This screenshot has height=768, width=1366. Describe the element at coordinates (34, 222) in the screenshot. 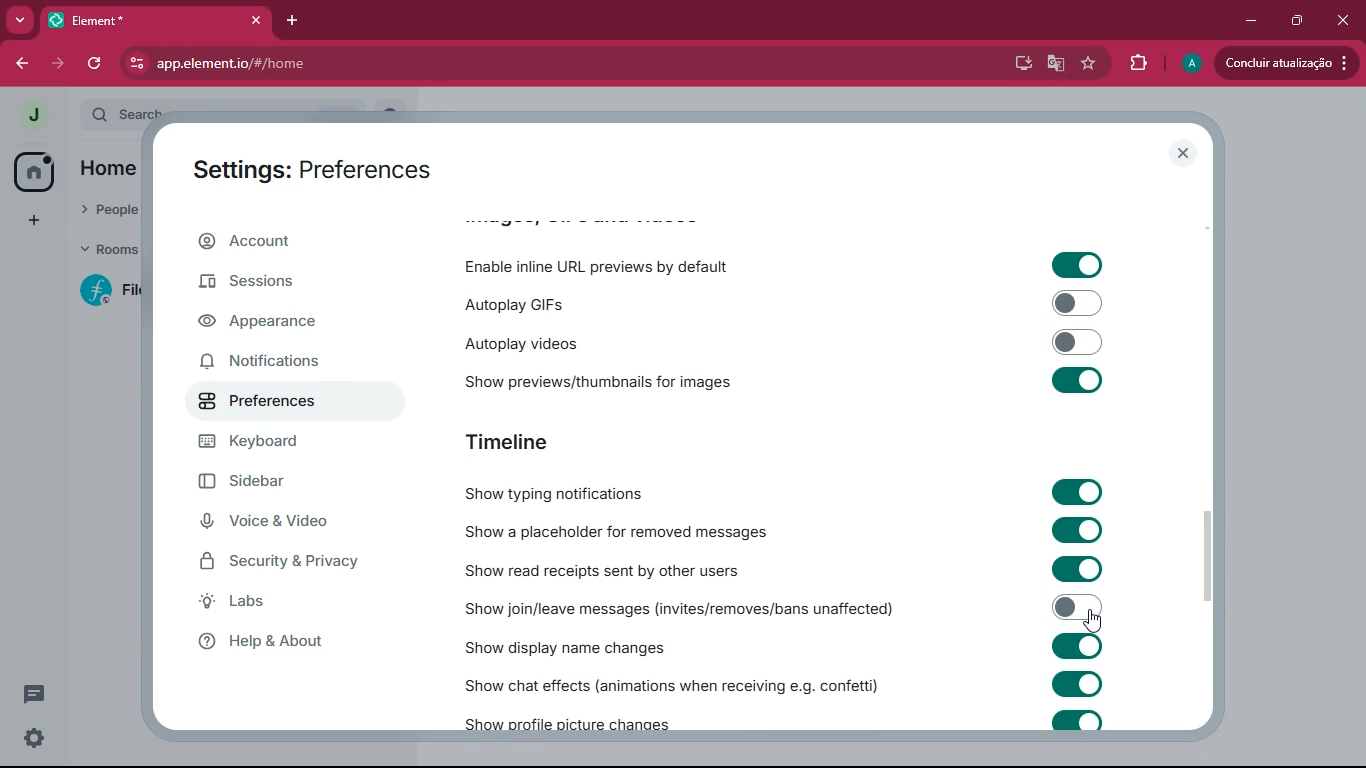

I see `add` at that location.